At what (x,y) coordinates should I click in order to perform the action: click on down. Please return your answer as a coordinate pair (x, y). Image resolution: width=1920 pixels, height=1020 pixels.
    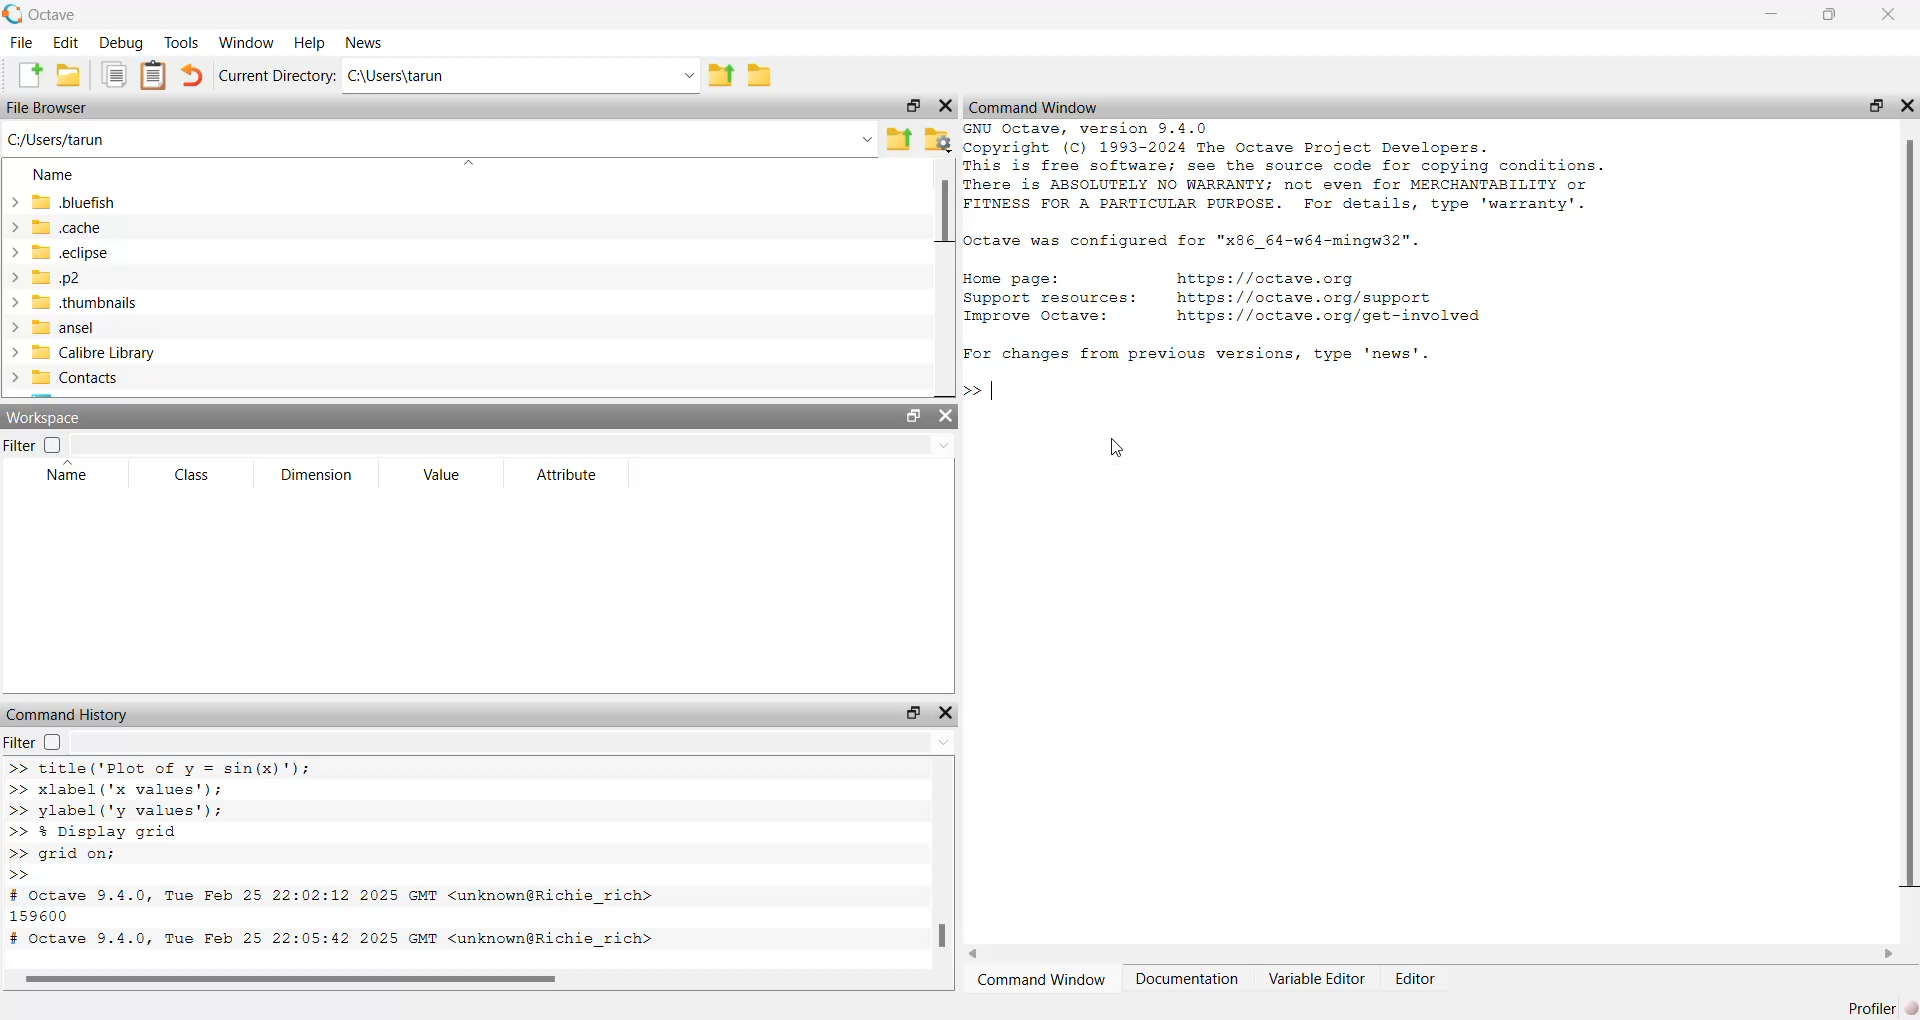
    Looking at the image, I should click on (864, 140).